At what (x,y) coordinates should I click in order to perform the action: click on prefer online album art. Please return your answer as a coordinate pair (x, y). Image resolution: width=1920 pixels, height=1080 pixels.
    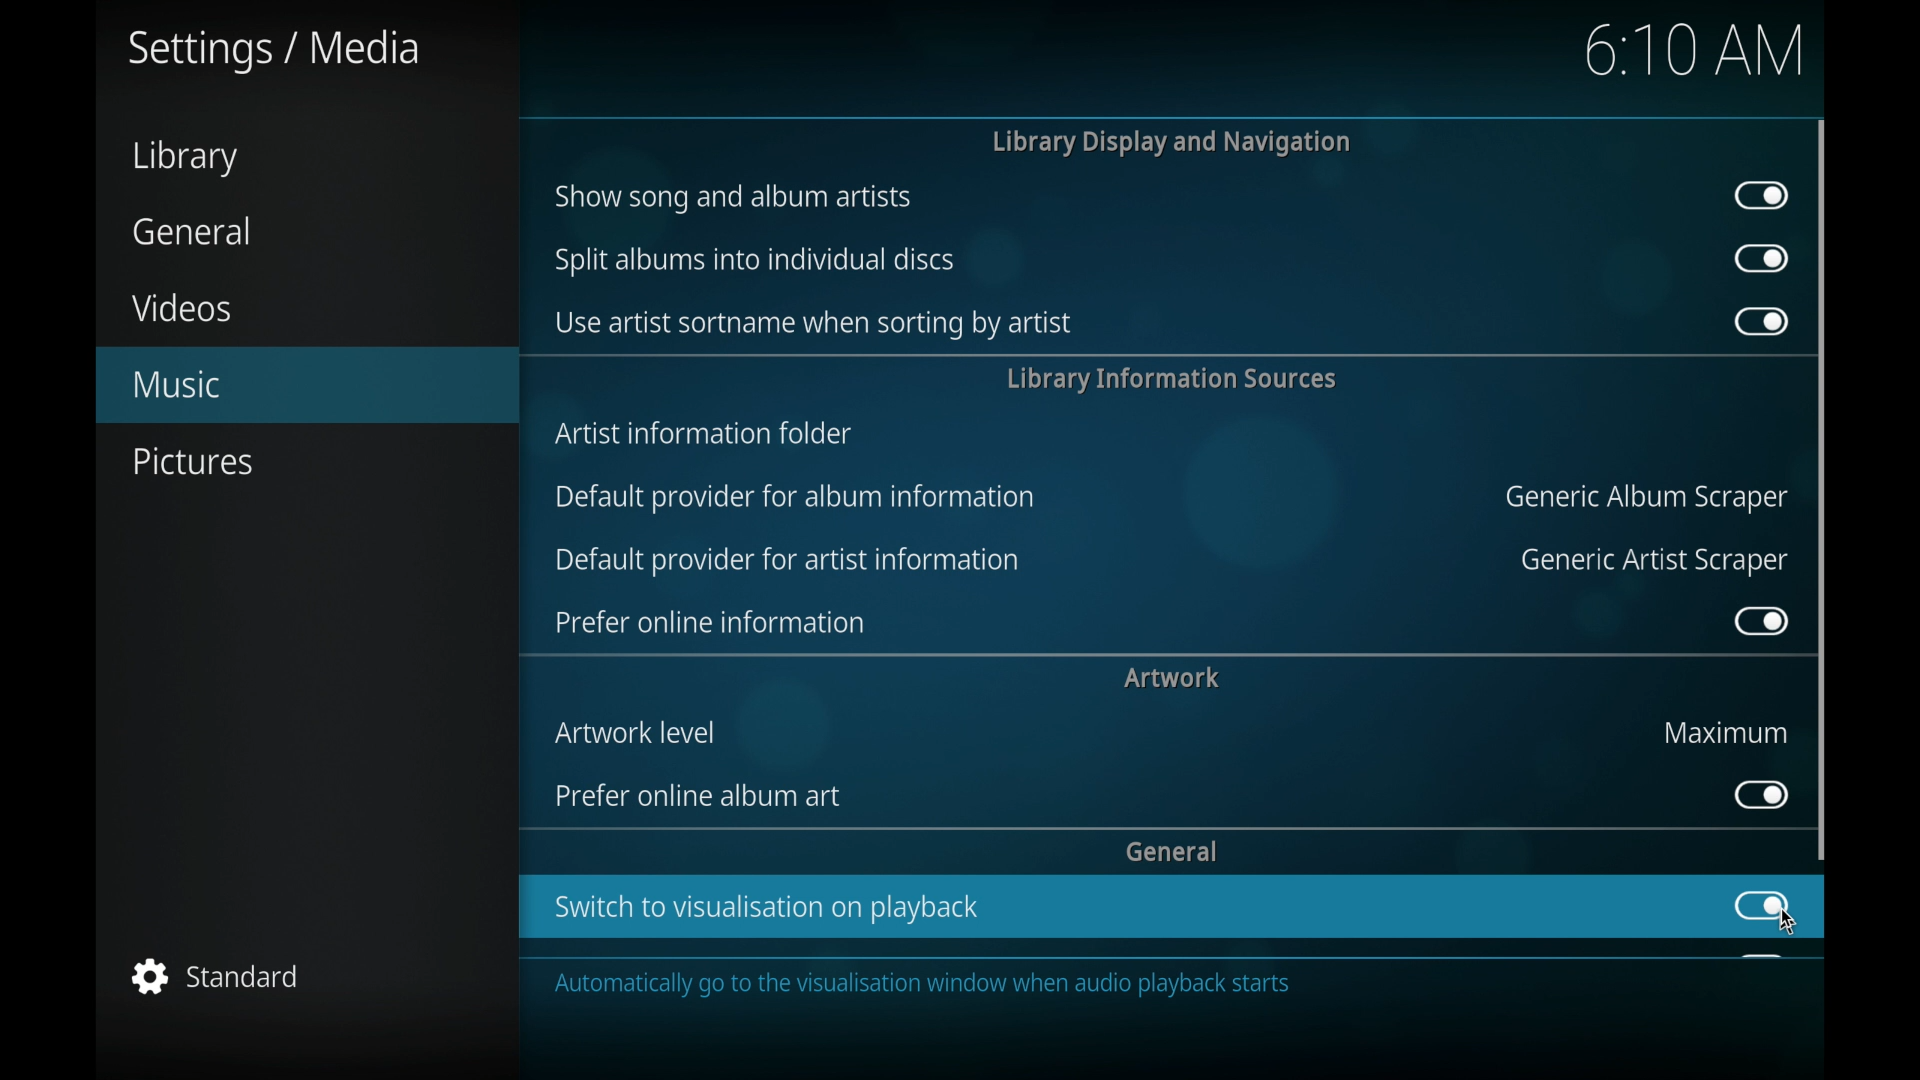
    Looking at the image, I should click on (703, 796).